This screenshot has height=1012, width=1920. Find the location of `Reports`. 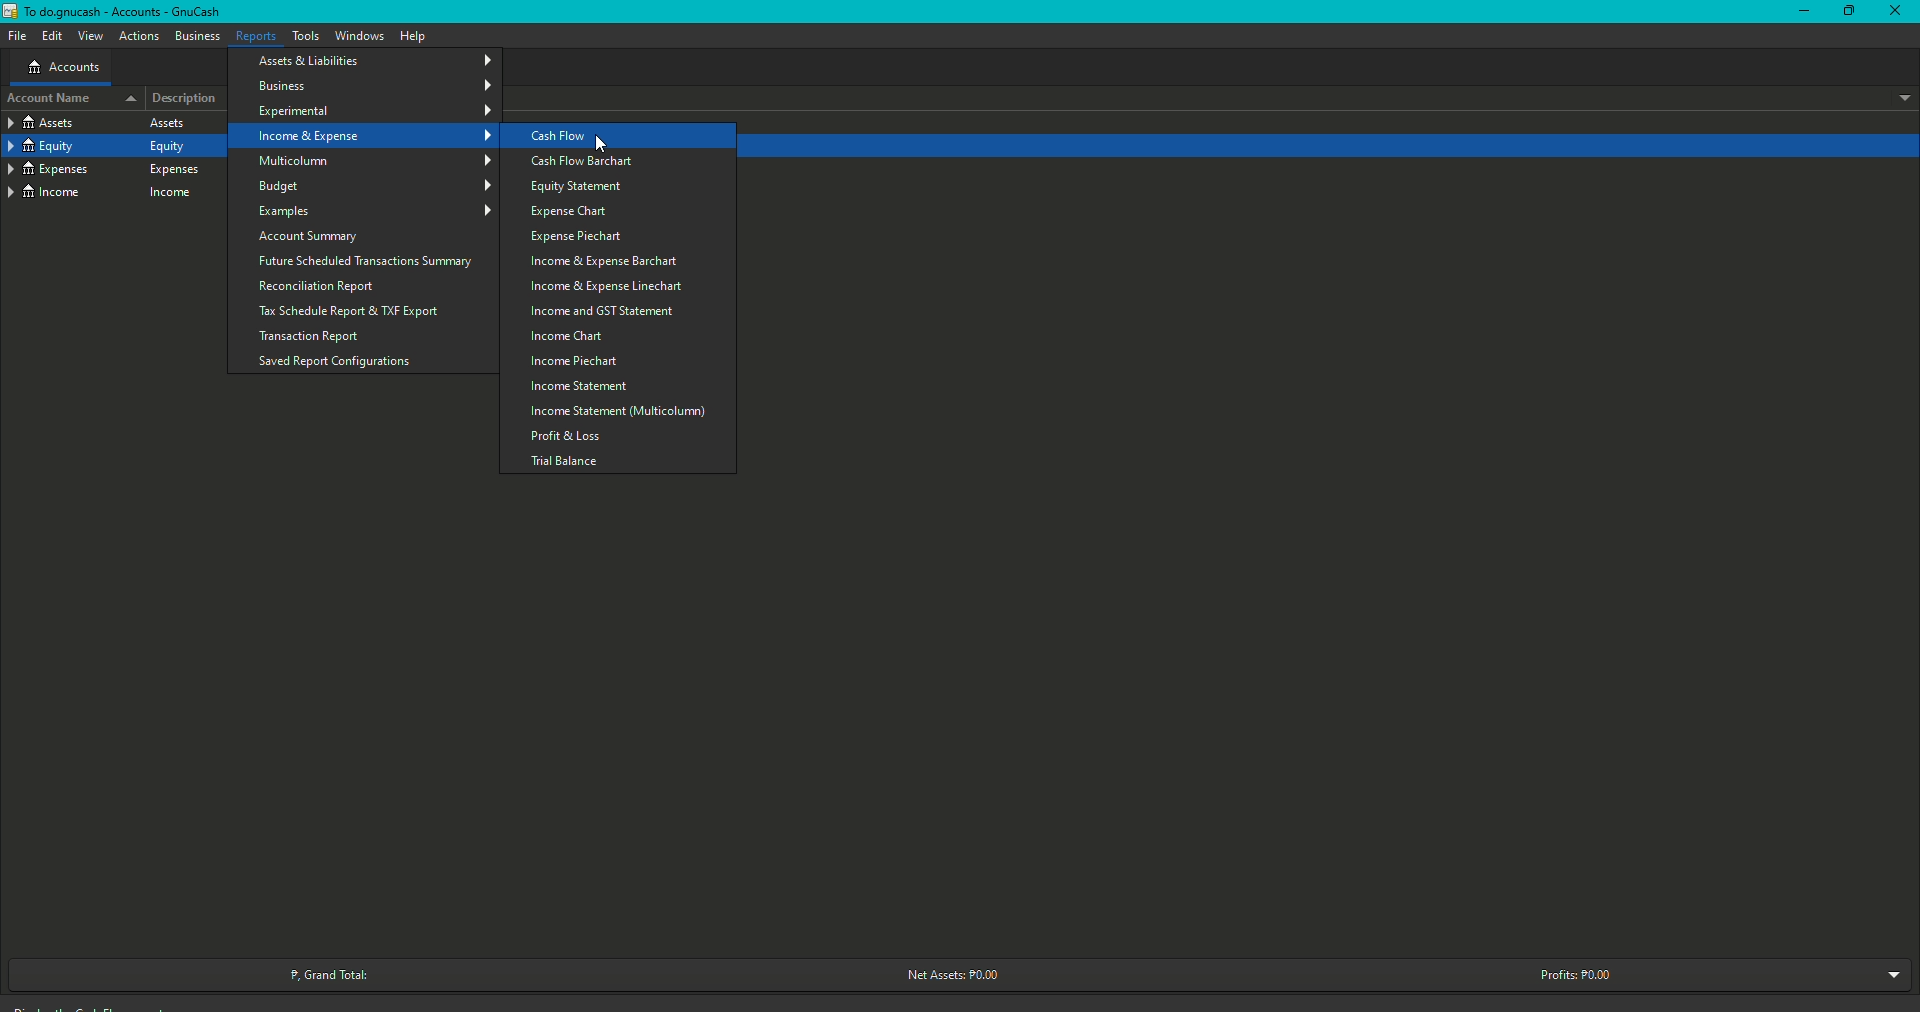

Reports is located at coordinates (258, 36).